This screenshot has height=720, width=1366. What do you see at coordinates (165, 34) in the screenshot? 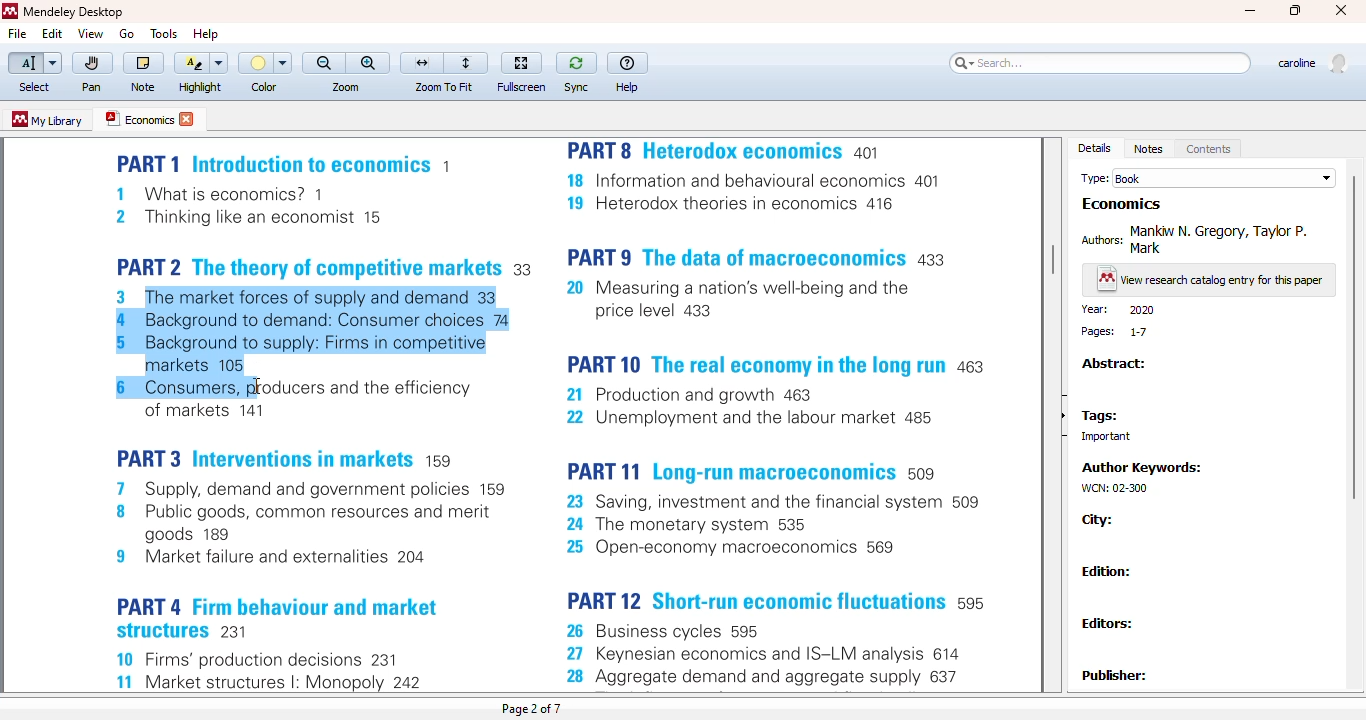
I see `tools` at bounding box center [165, 34].